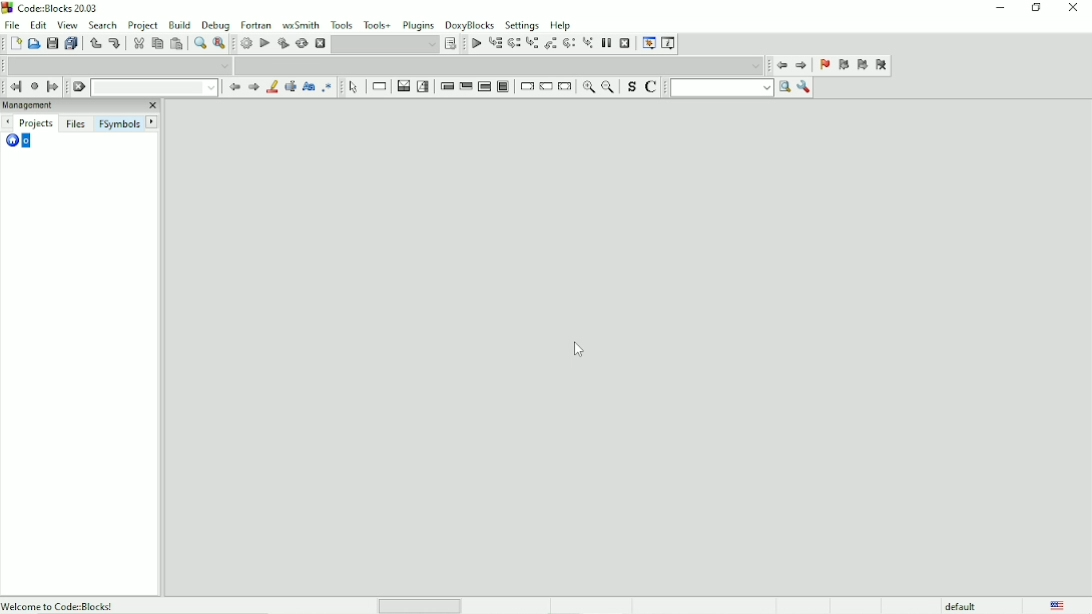 The height and width of the screenshot is (614, 1092). I want to click on Search, so click(104, 25).